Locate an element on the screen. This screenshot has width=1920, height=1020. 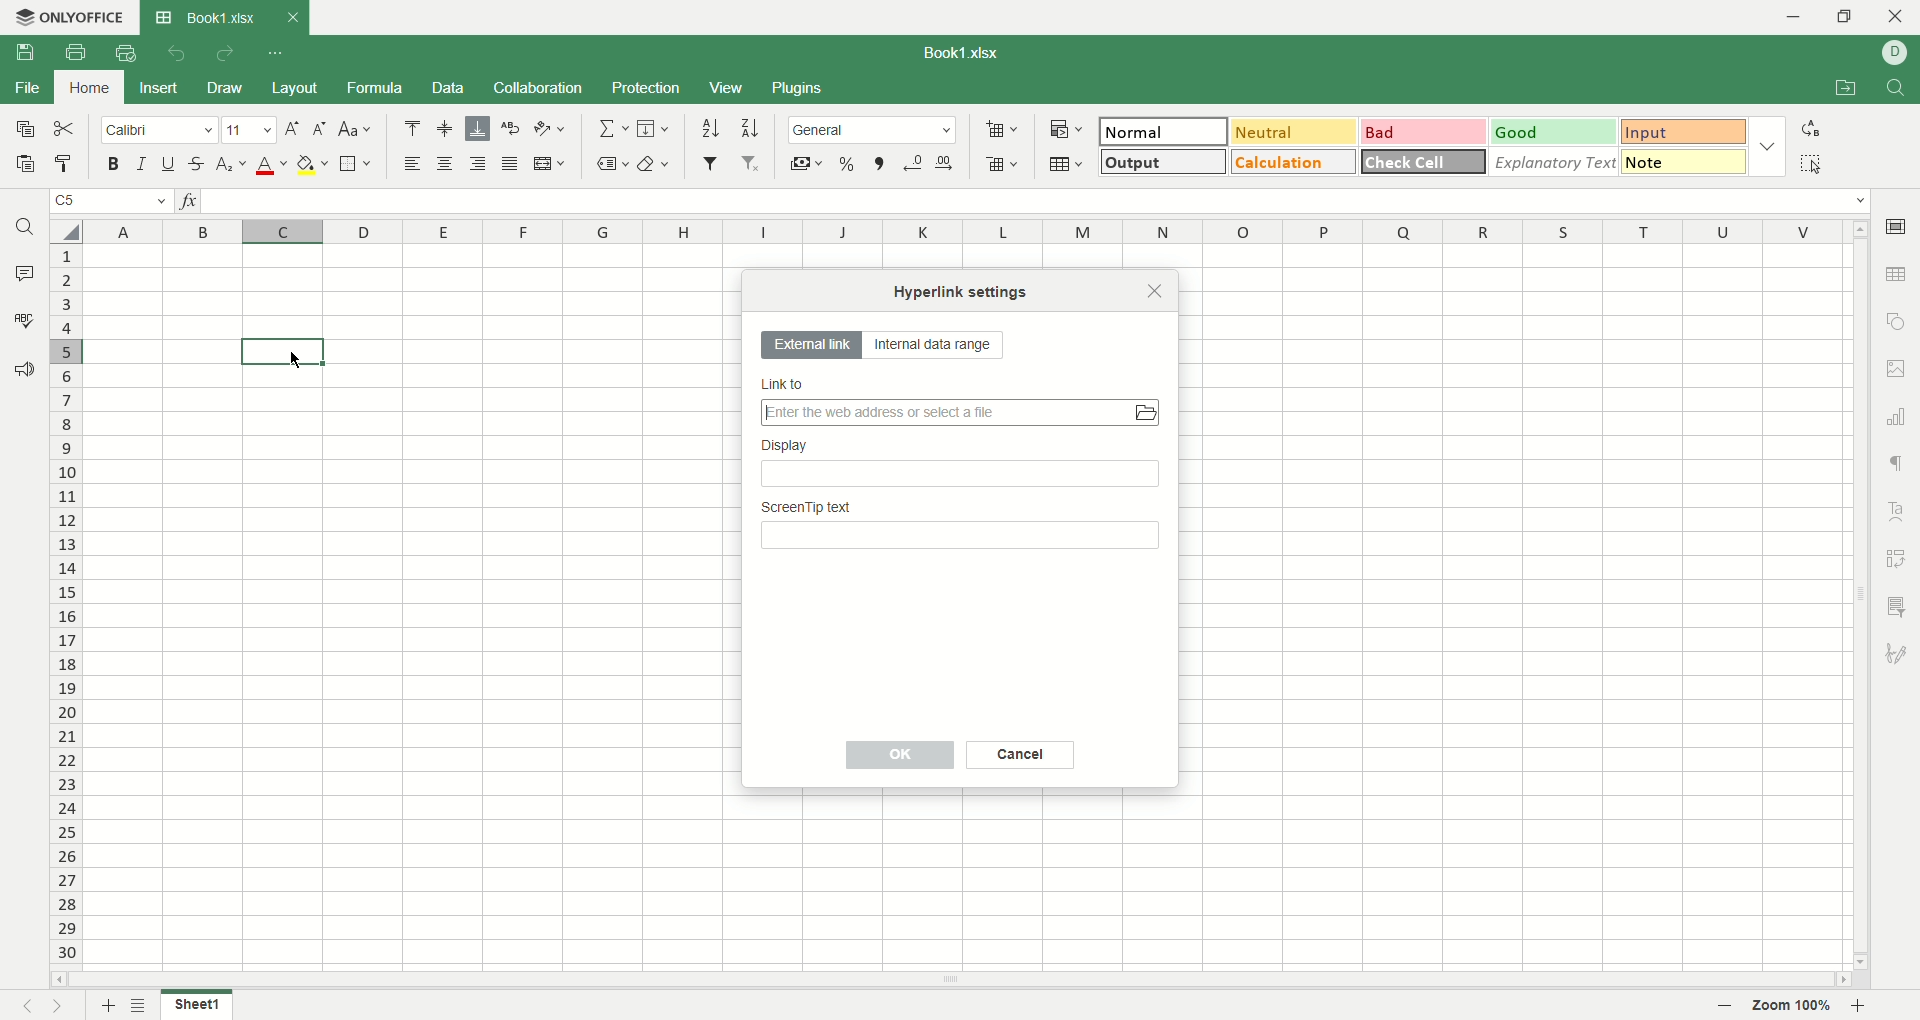
slice settings is located at coordinates (1900, 604).